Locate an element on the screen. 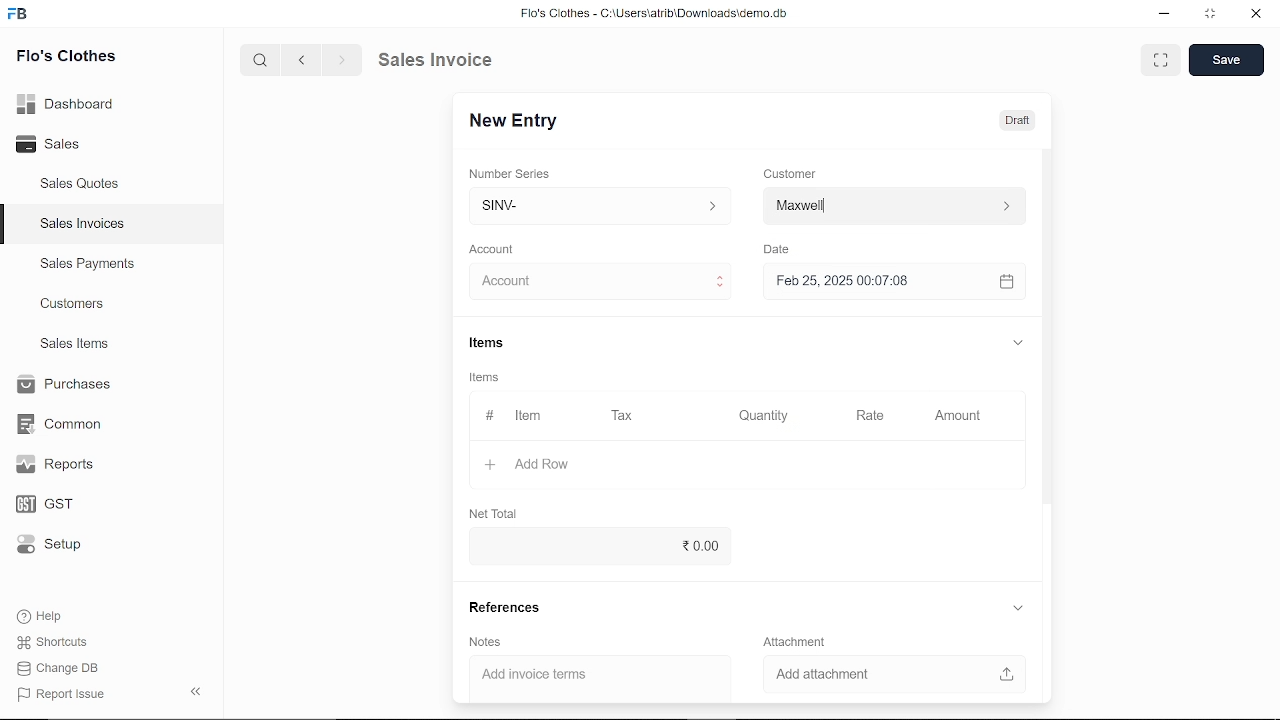 Image resolution: width=1280 pixels, height=720 pixels. Add attachment is located at coordinates (890, 675).